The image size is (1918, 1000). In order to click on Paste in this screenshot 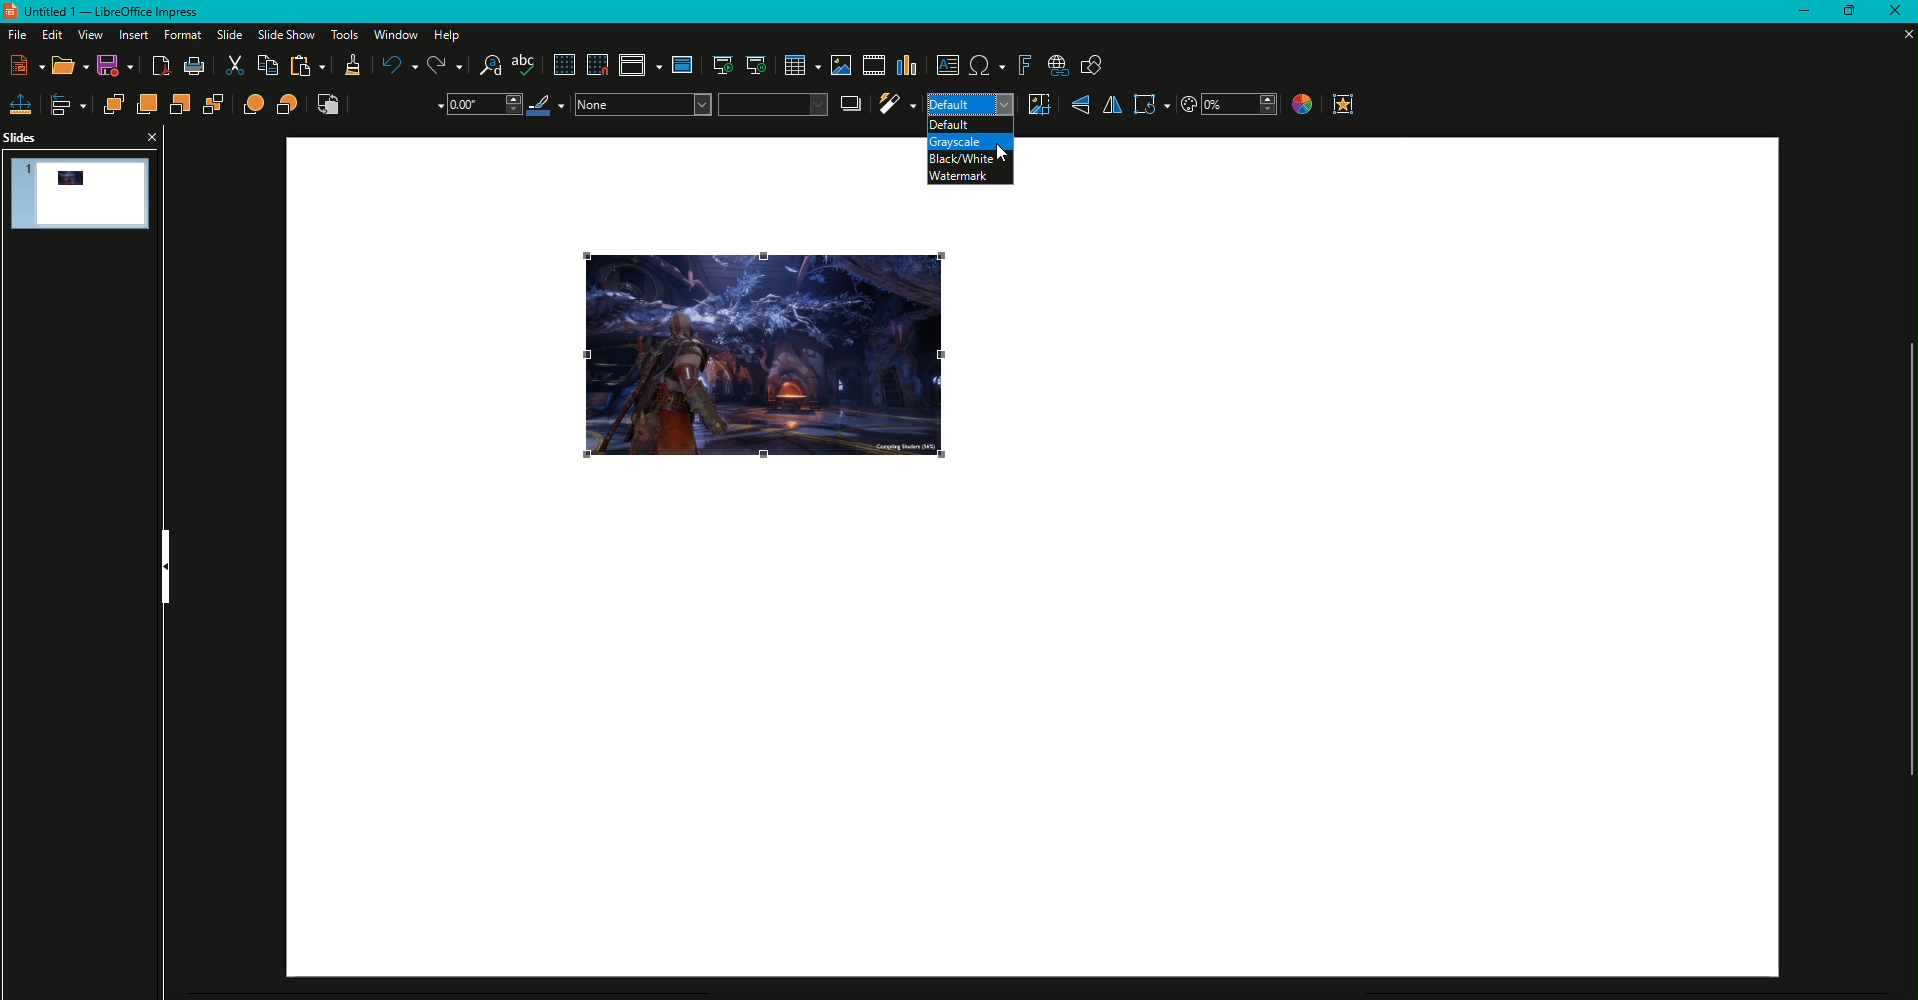, I will do `click(309, 67)`.